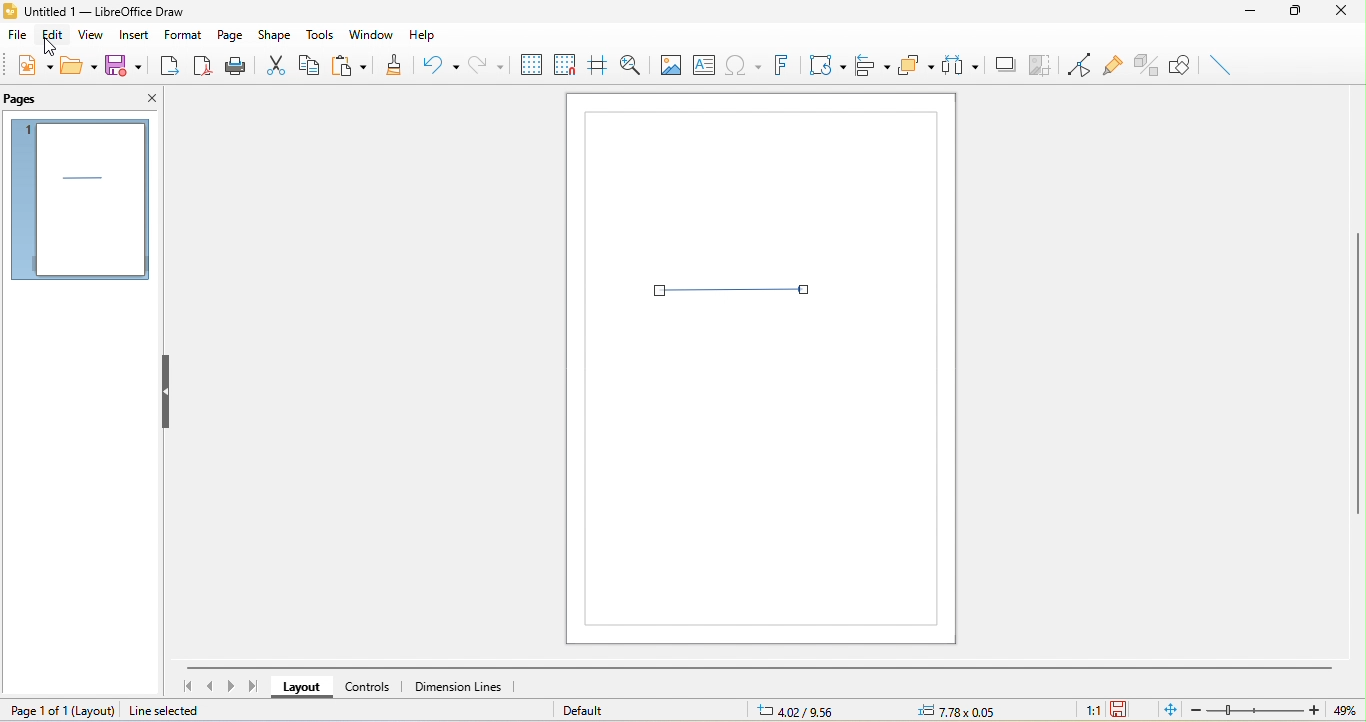 This screenshot has height=722, width=1366. What do you see at coordinates (669, 63) in the screenshot?
I see `image` at bounding box center [669, 63].